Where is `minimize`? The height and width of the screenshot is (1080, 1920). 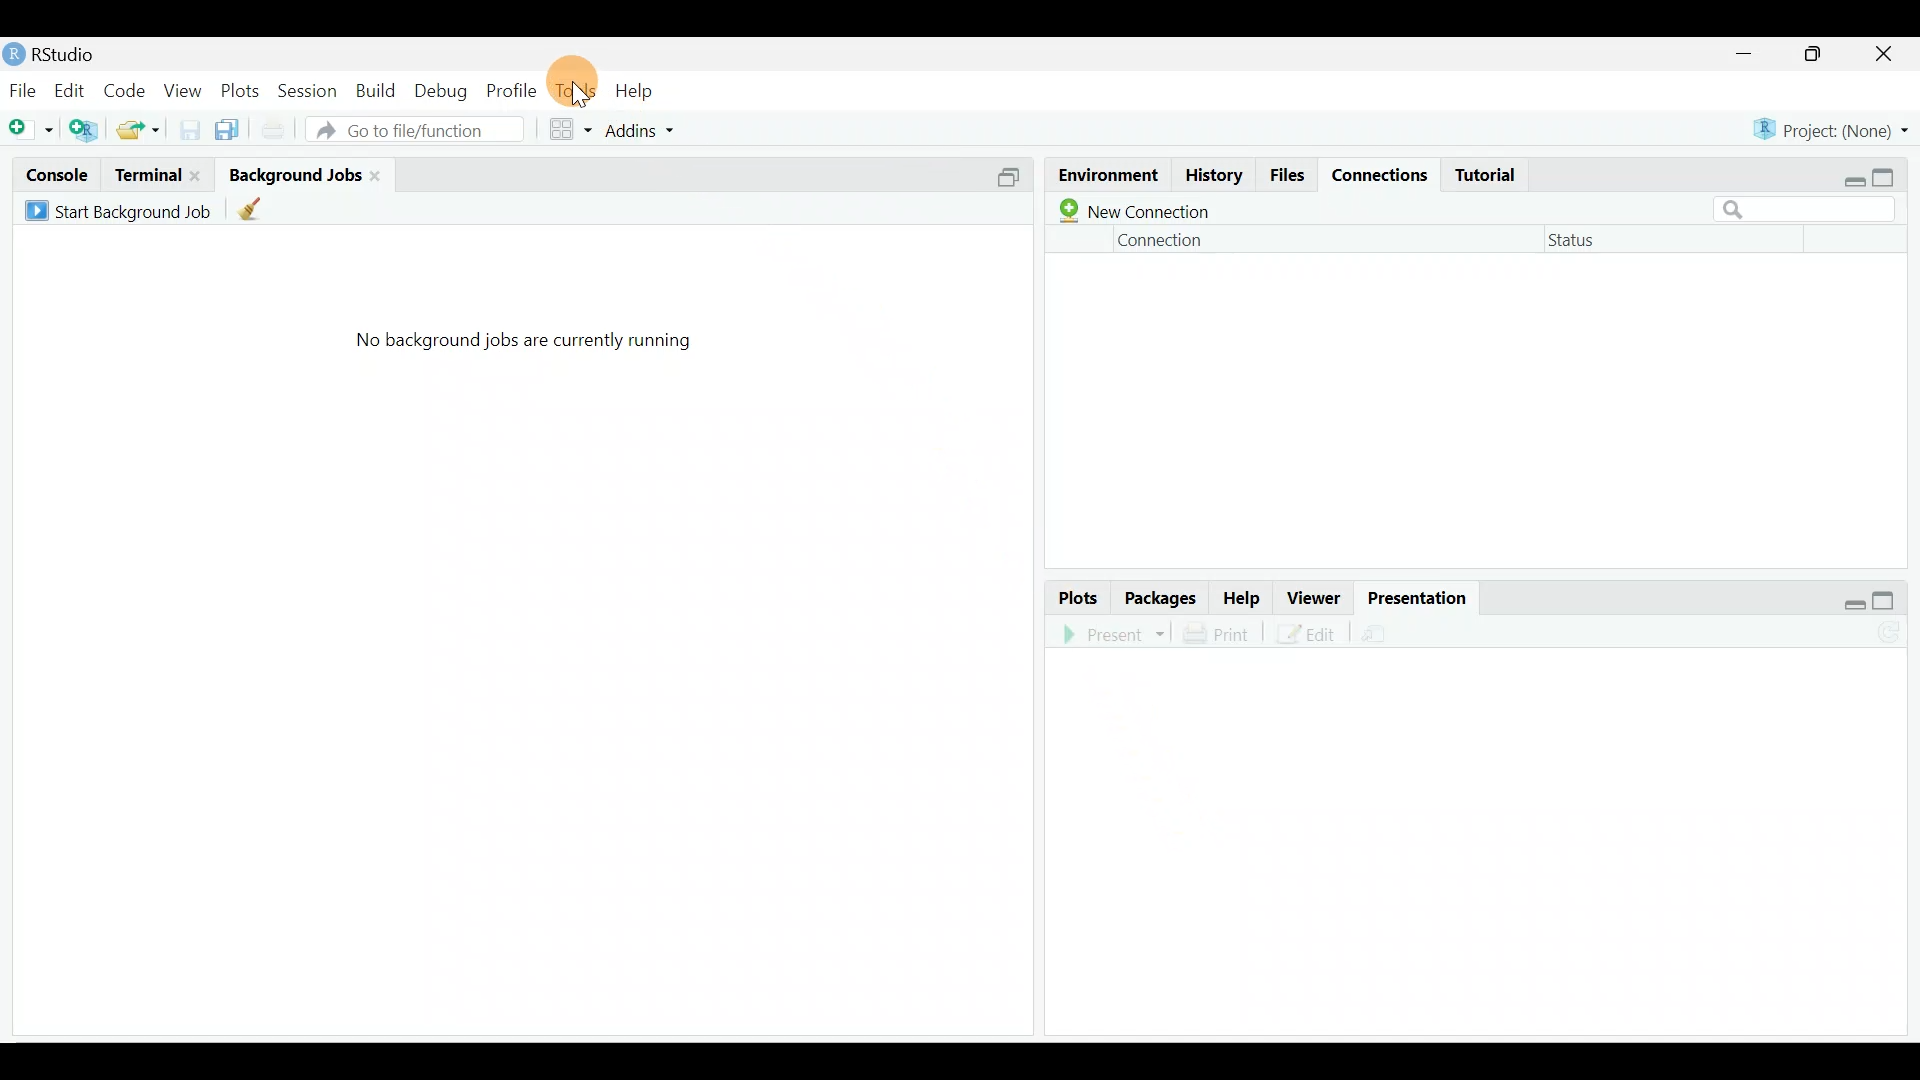 minimize is located at coordinates (1754, 55).